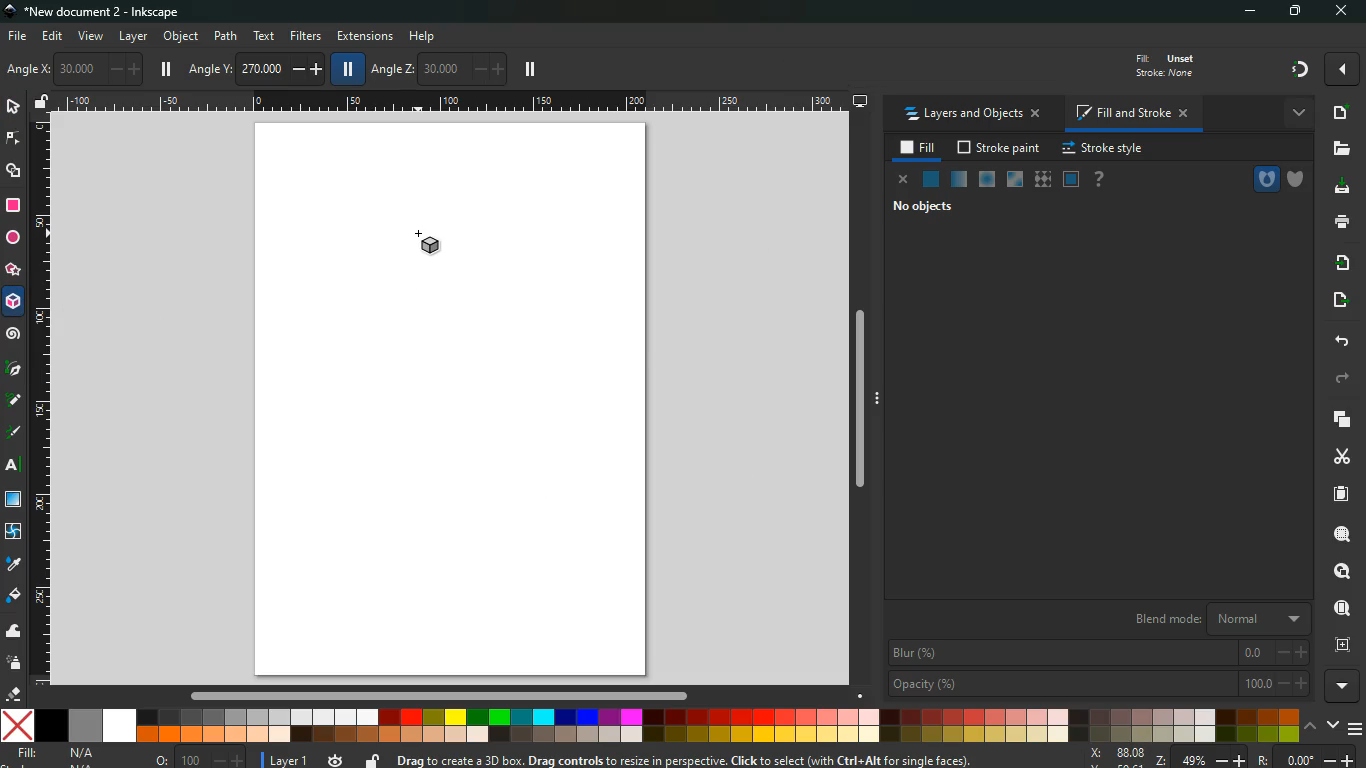 The width and height of the screenshot is (1366, 768). Describe the element at coordinates (12, 272) in the screenshot. I see `star` at that location.